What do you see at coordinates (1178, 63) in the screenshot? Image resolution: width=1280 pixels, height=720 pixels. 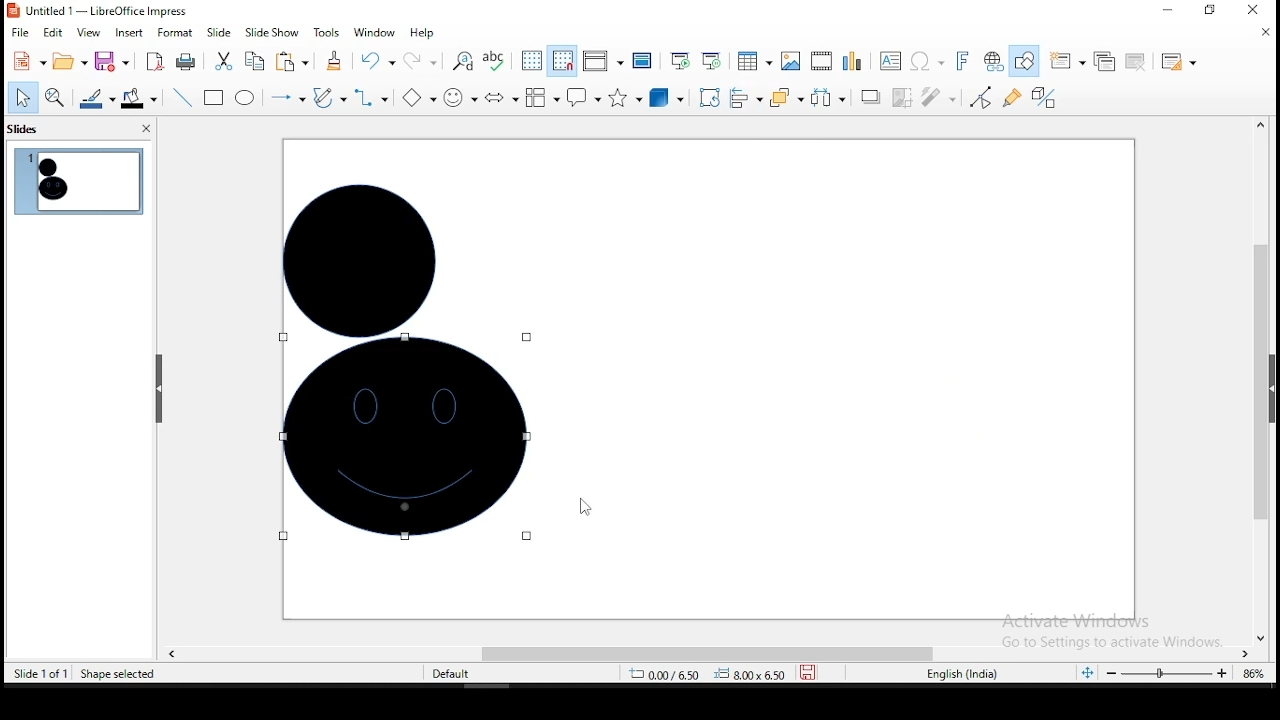 I see ` slide layout` at bounding box center [1178, 63].